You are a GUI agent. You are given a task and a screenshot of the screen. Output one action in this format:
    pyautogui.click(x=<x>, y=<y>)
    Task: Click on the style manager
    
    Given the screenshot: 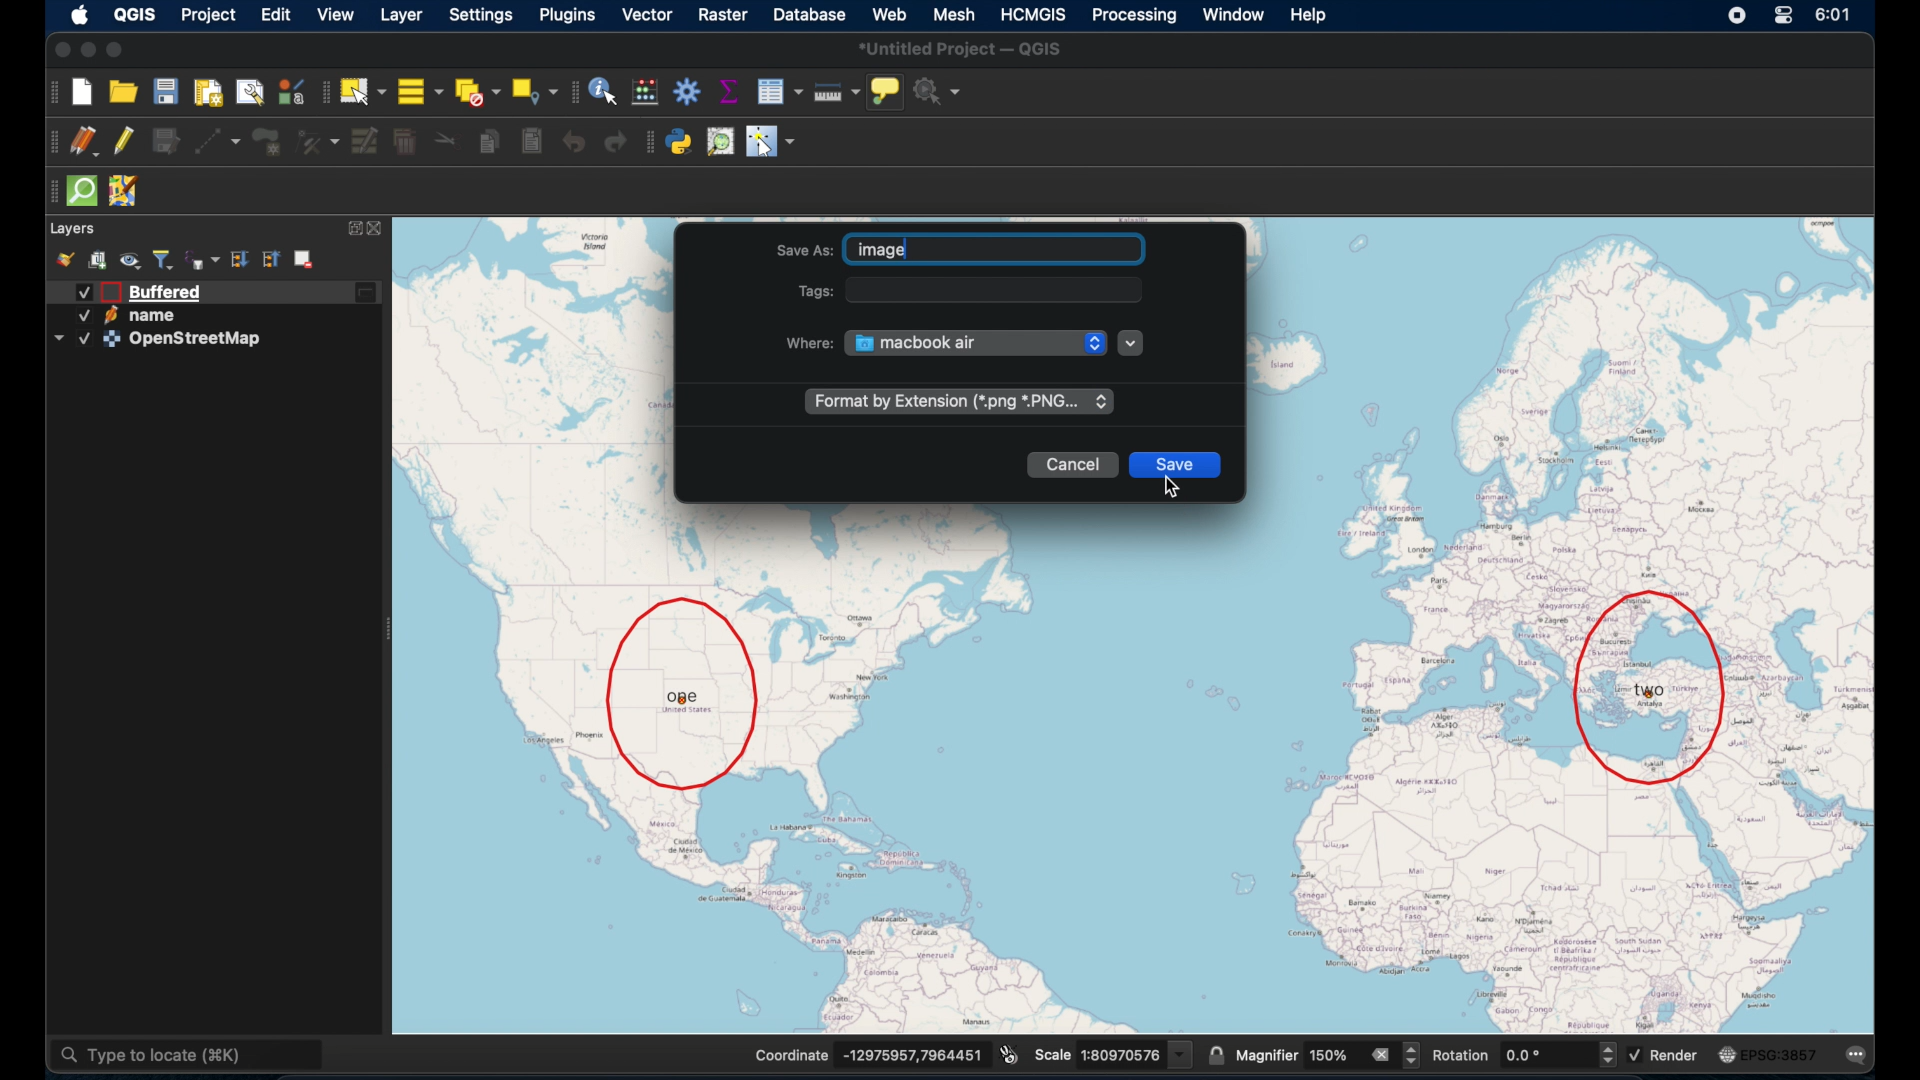 What is the action you would take?
    pyautogui.click(x=290, y=91)
    